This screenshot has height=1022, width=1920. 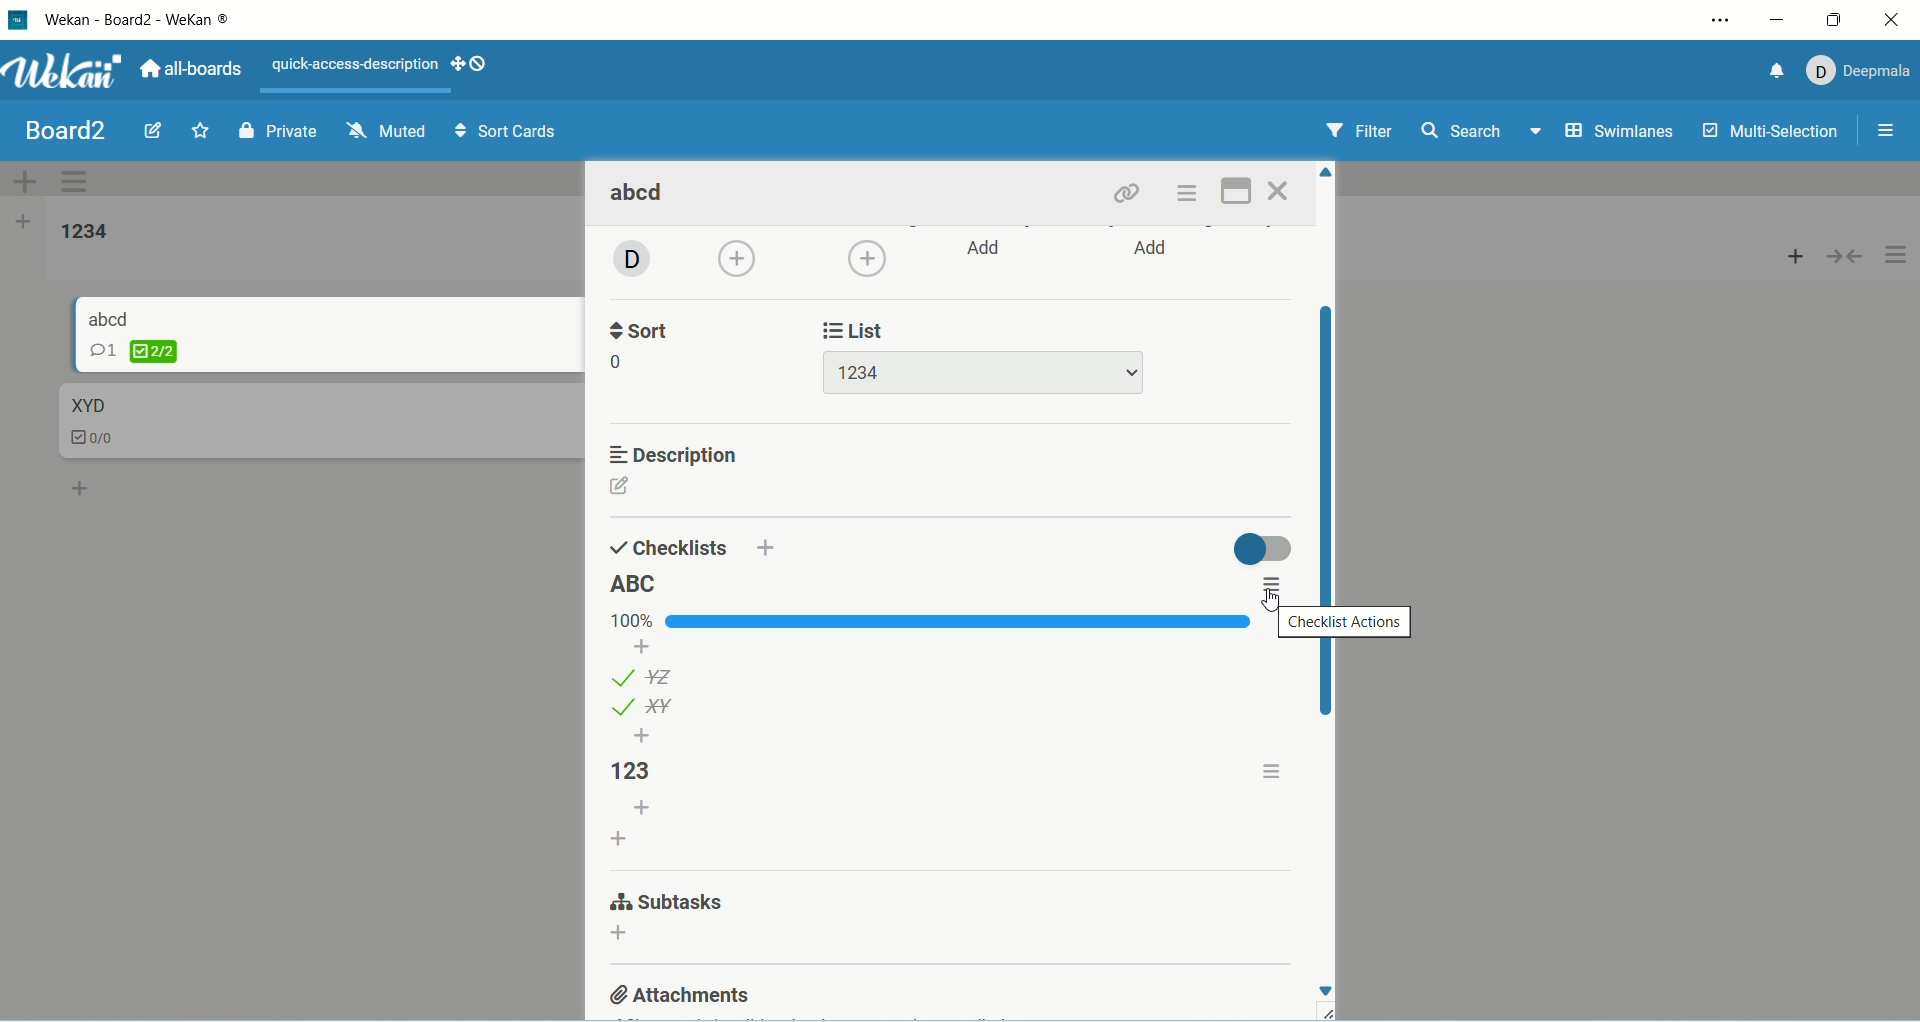 I want to click on list, so click(x=982, y=373).